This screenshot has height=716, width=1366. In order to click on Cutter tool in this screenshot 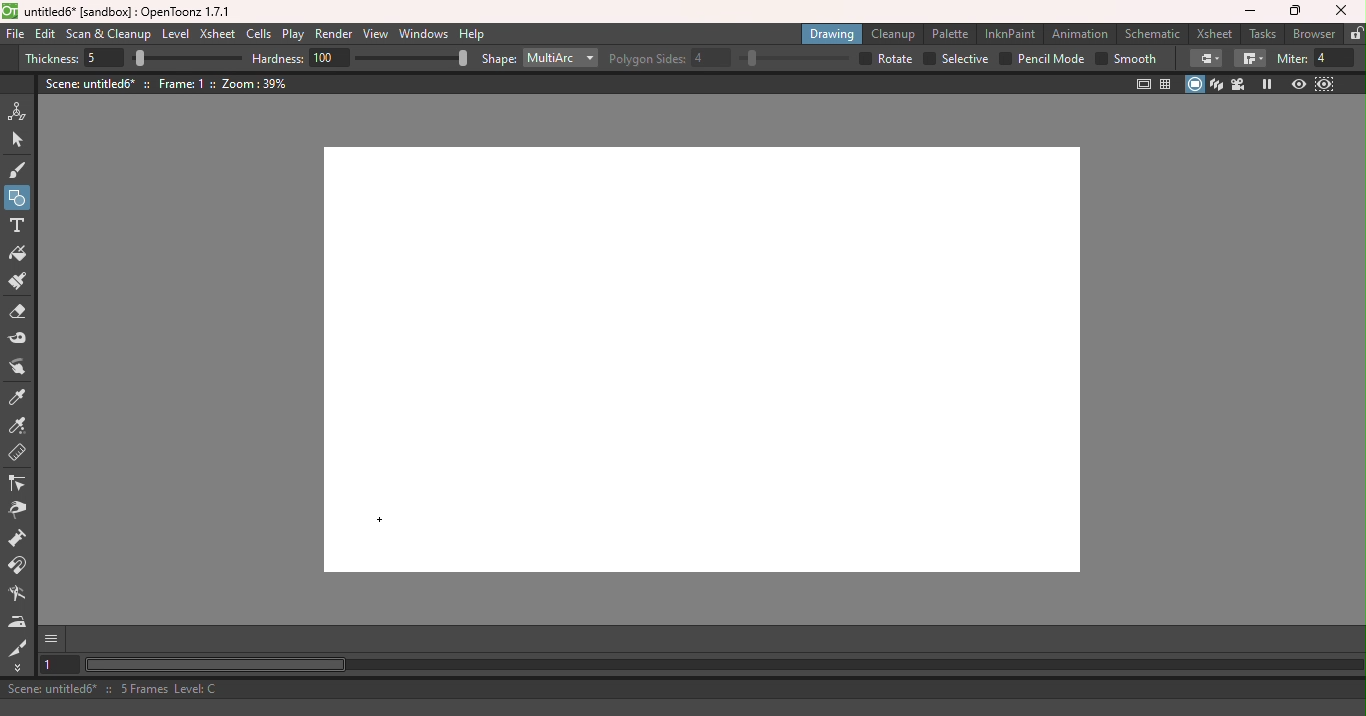, I will do `click(15, 646)`.